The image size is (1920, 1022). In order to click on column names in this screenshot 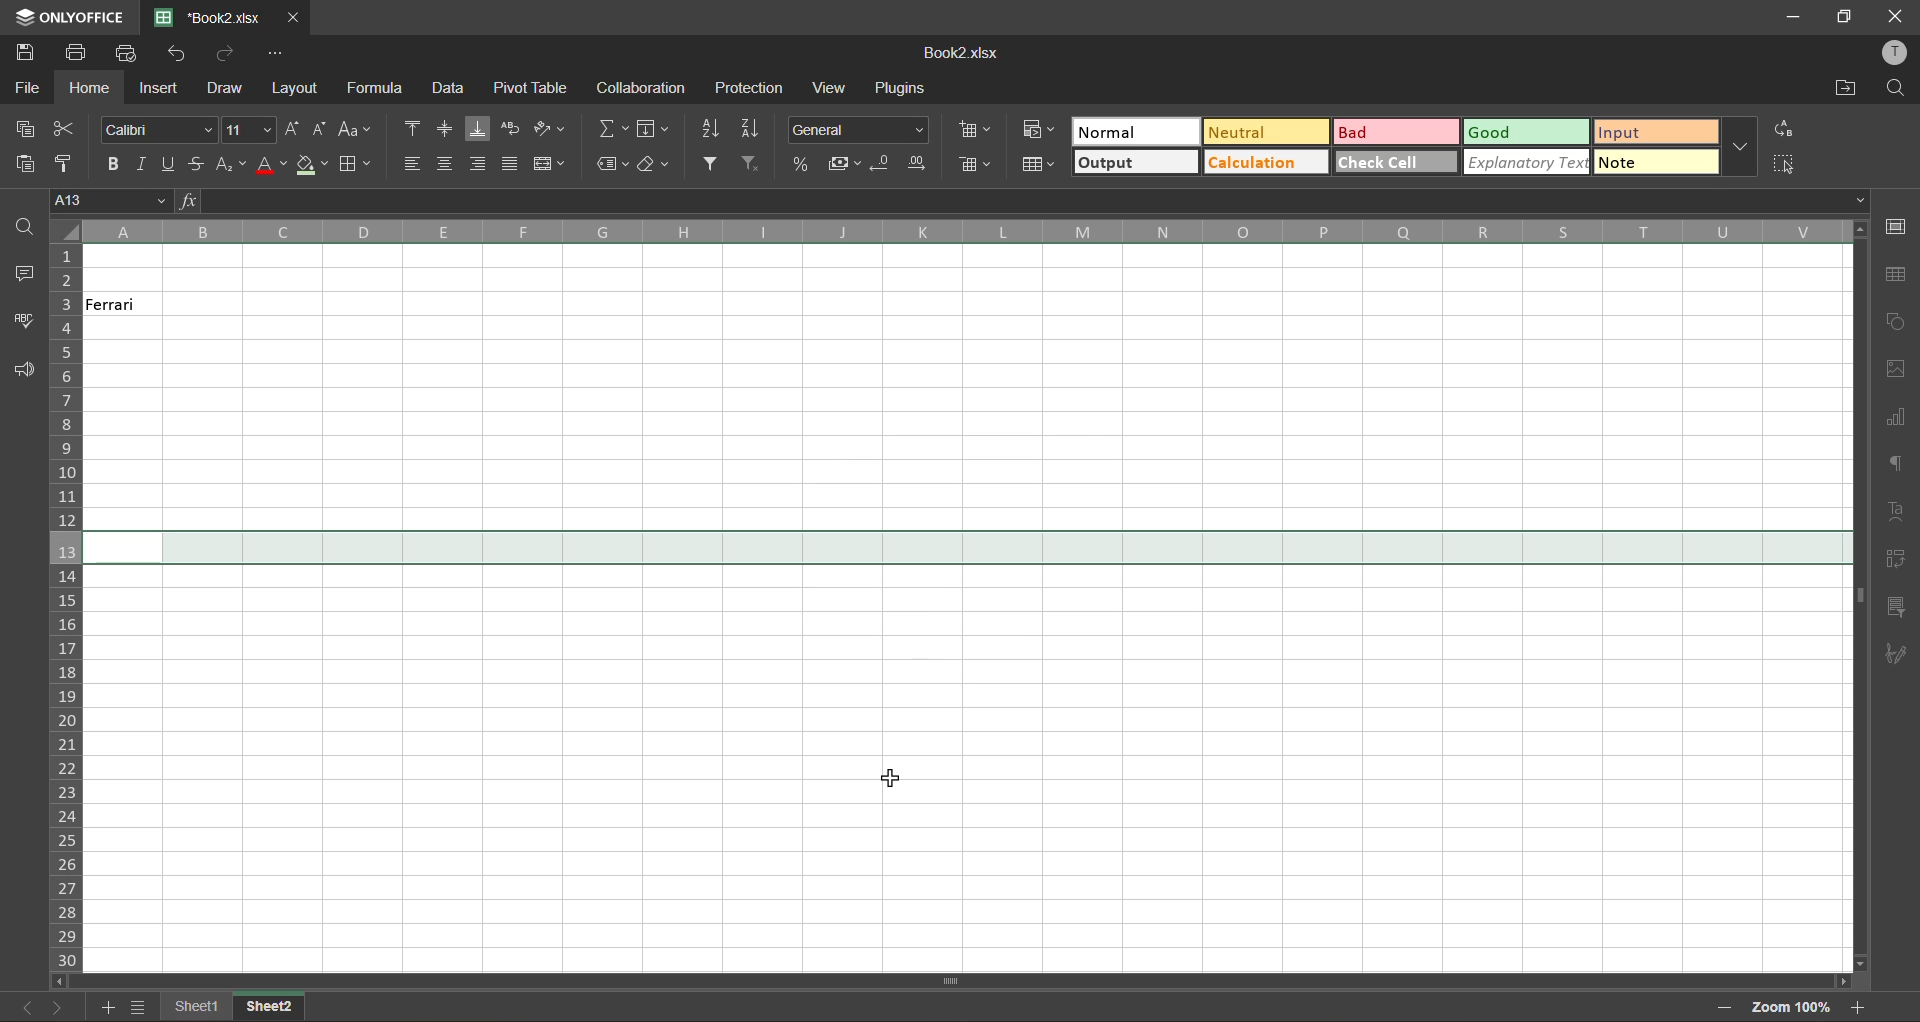, I will do `click(960, 232)`.